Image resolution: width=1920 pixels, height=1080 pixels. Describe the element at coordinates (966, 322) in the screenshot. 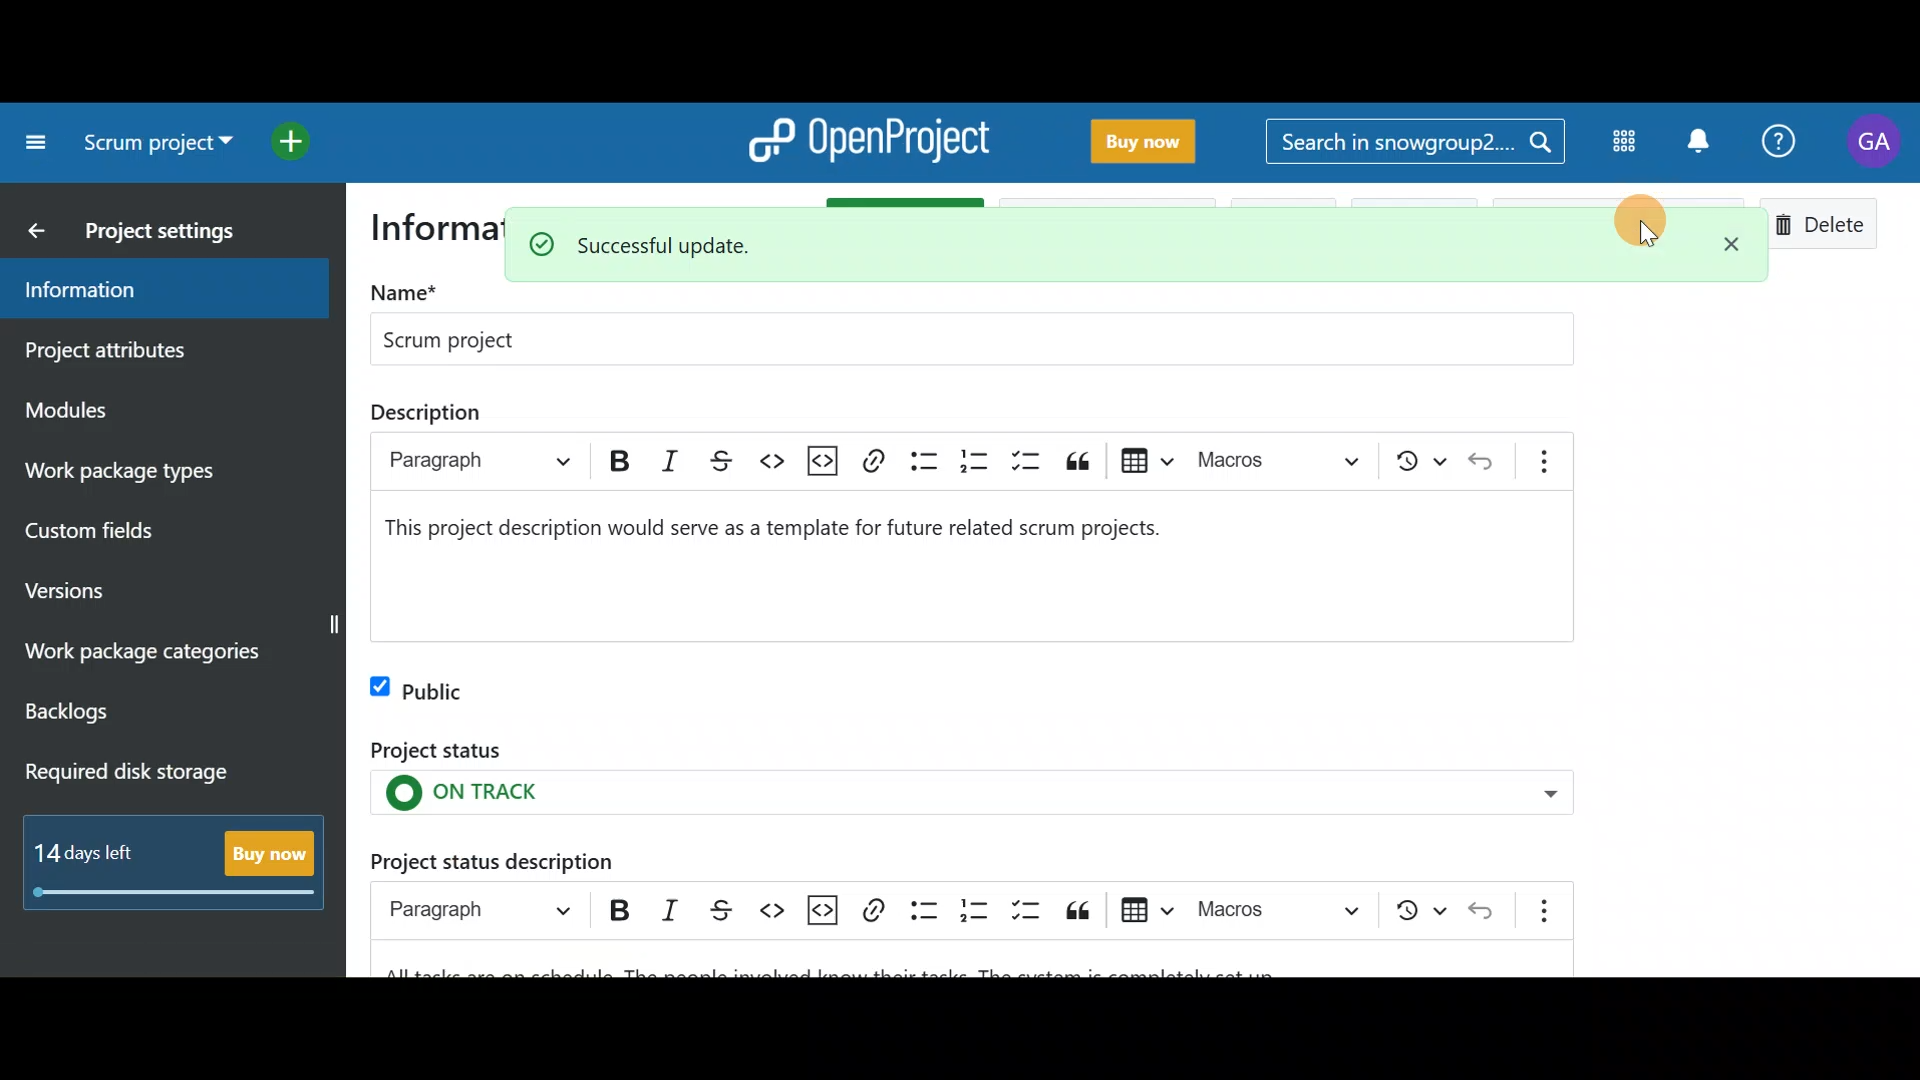

I see `Project name` at that location.